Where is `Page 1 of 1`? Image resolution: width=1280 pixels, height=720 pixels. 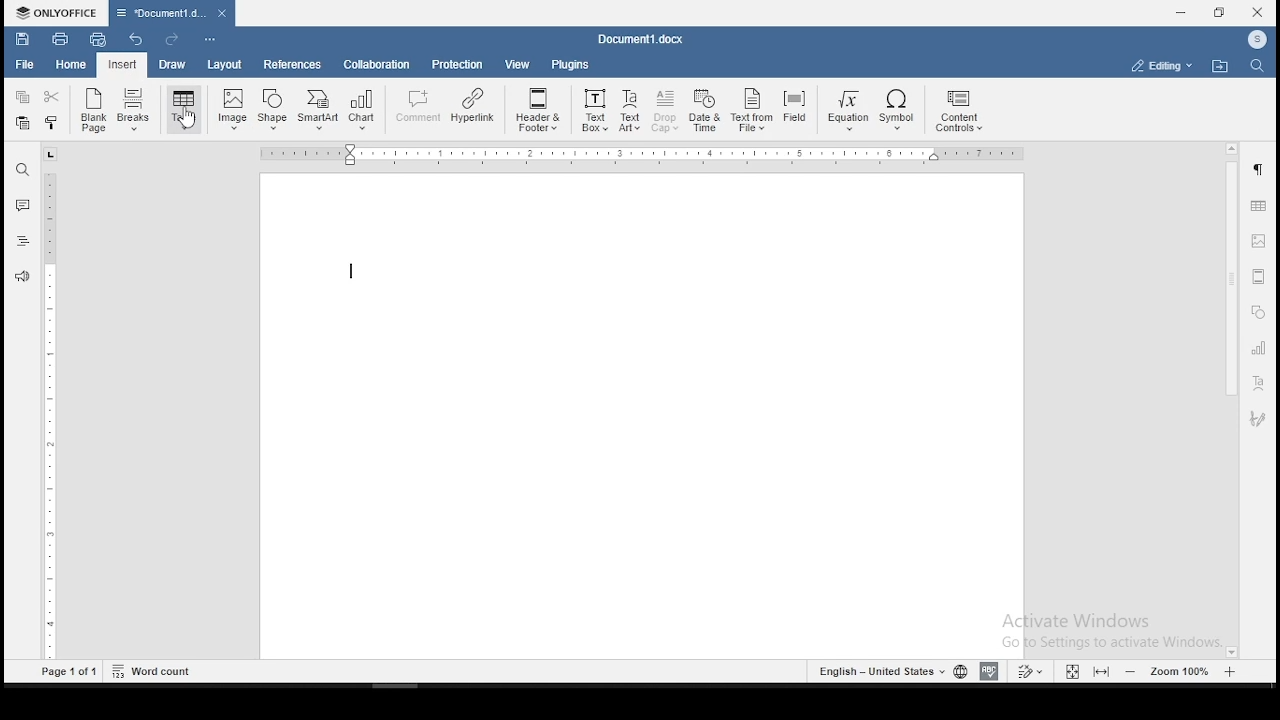 Page 1 of 1 is located at coordinates (67, 674).